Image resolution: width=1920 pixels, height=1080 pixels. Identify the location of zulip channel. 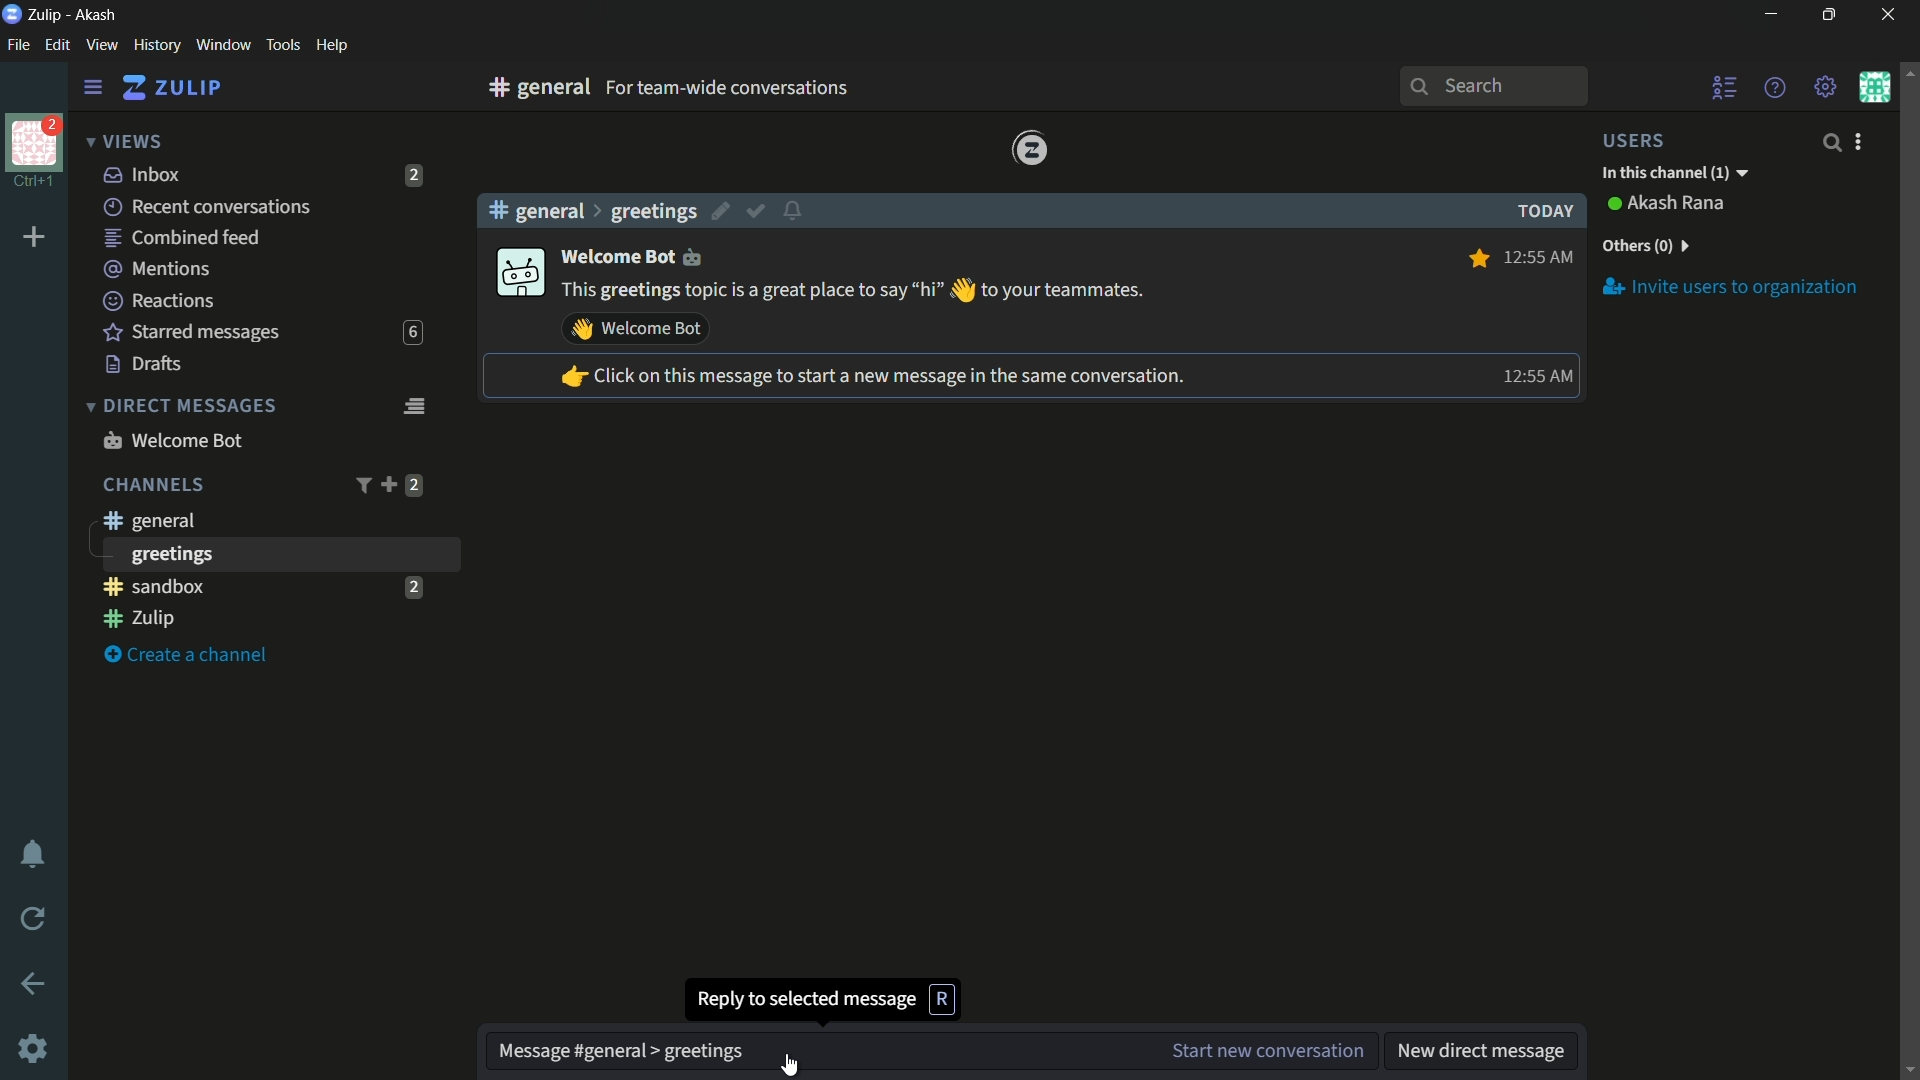
(270, 620).